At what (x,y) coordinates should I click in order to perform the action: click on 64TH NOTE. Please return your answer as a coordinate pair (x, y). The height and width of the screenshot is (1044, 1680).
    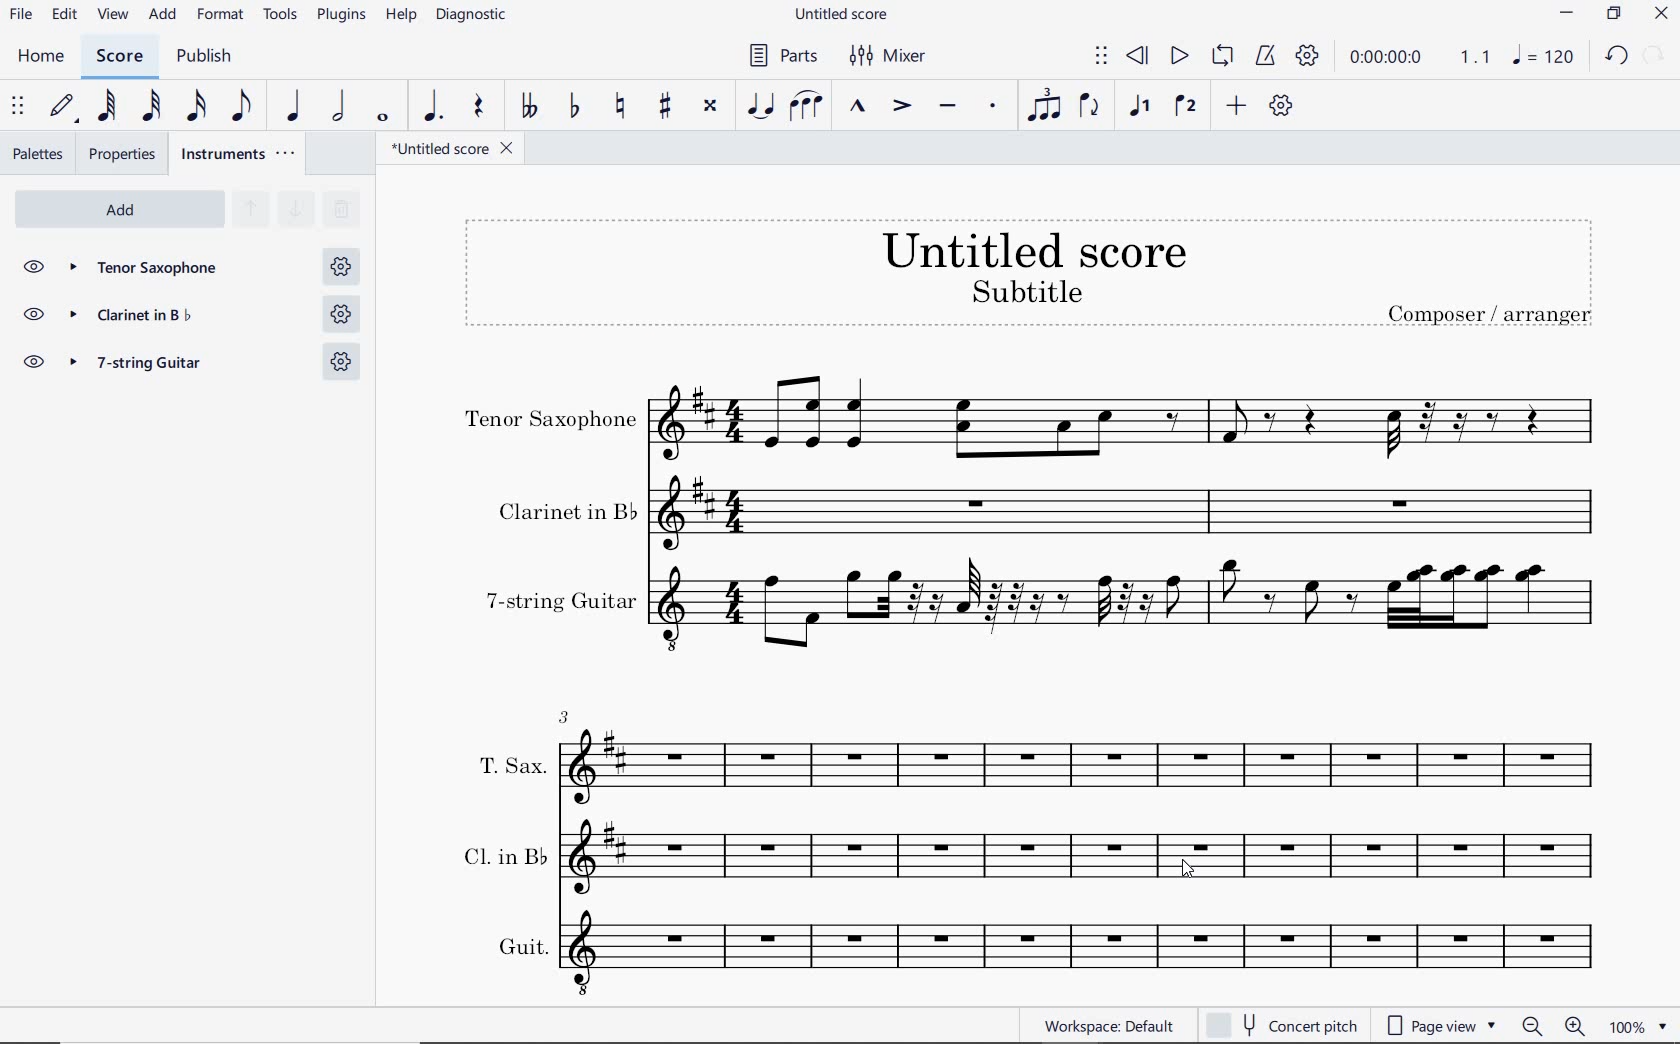
    Looking at the image, I should click on (105, 105).